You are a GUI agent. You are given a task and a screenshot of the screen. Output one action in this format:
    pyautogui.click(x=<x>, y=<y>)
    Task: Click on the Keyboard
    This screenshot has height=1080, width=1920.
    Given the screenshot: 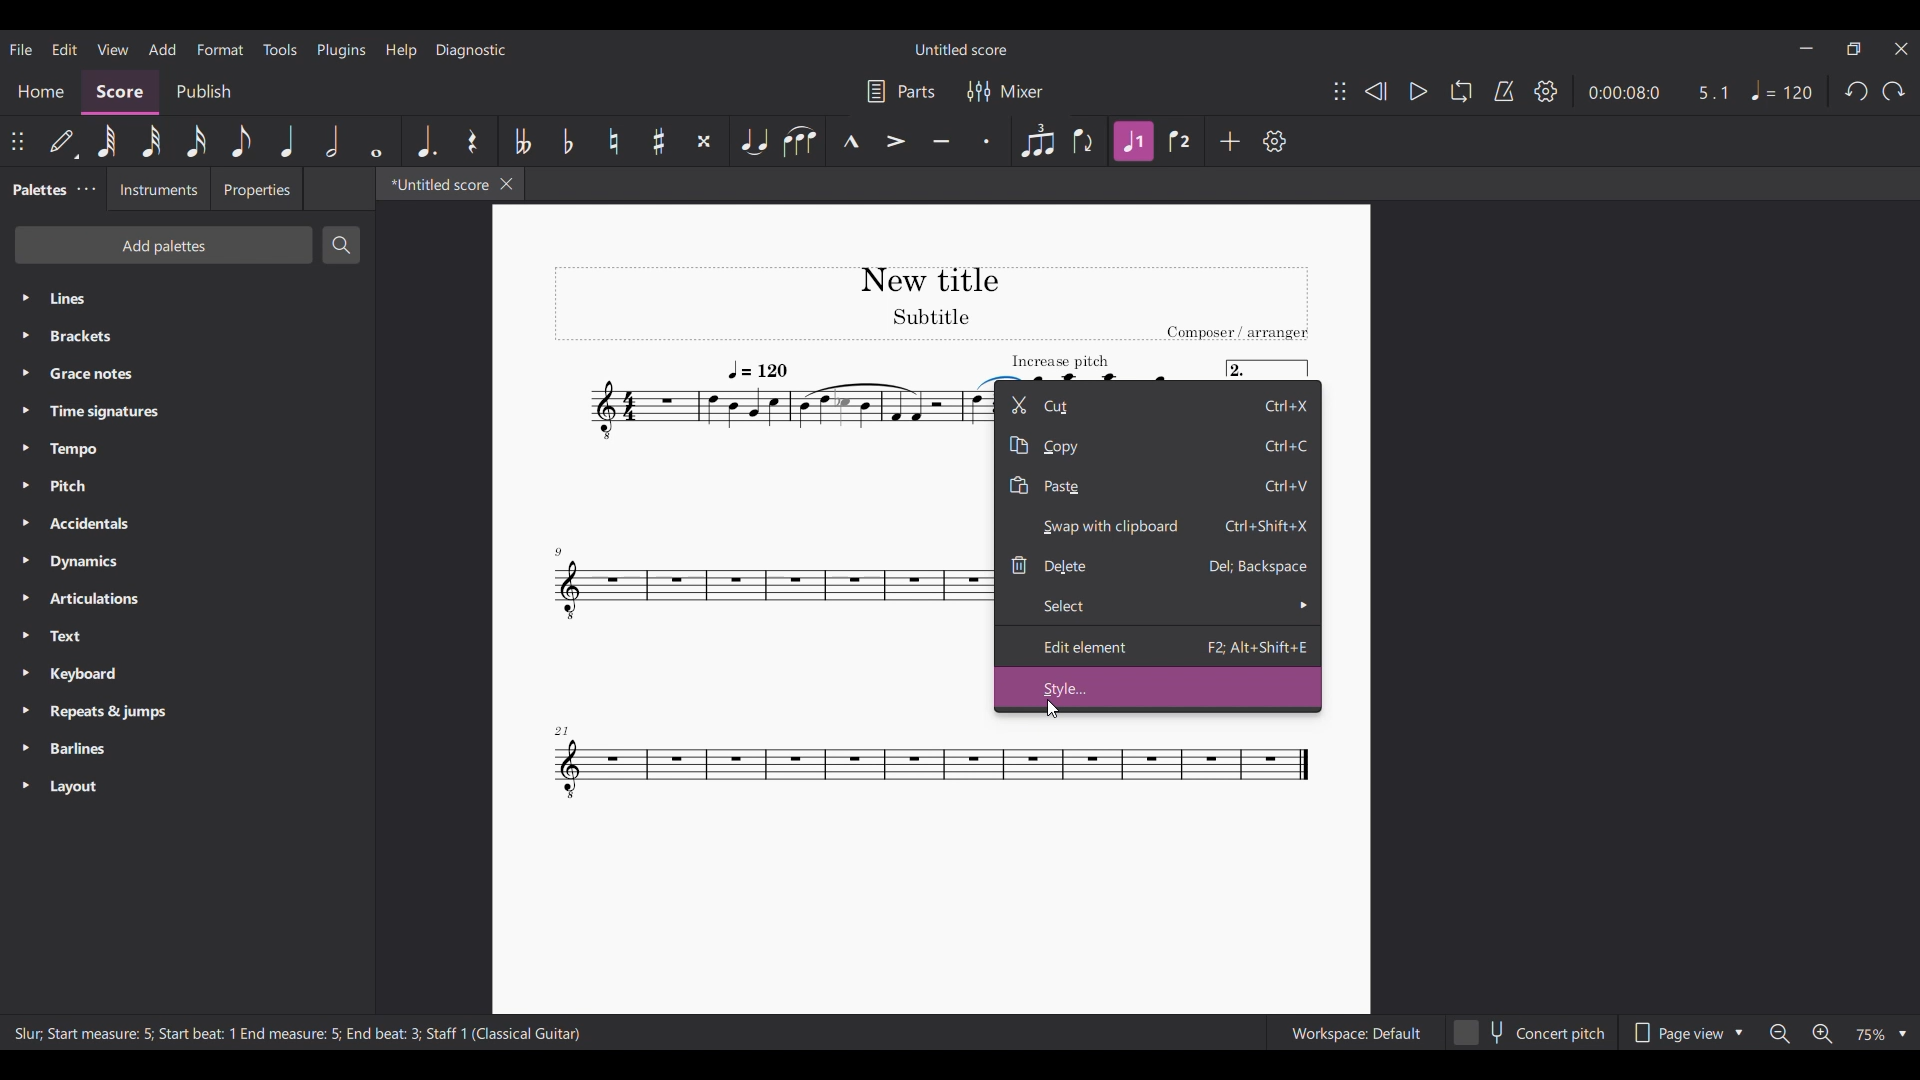 What is the action you would take?
    pyautogui.click(x=187, y=673)
    